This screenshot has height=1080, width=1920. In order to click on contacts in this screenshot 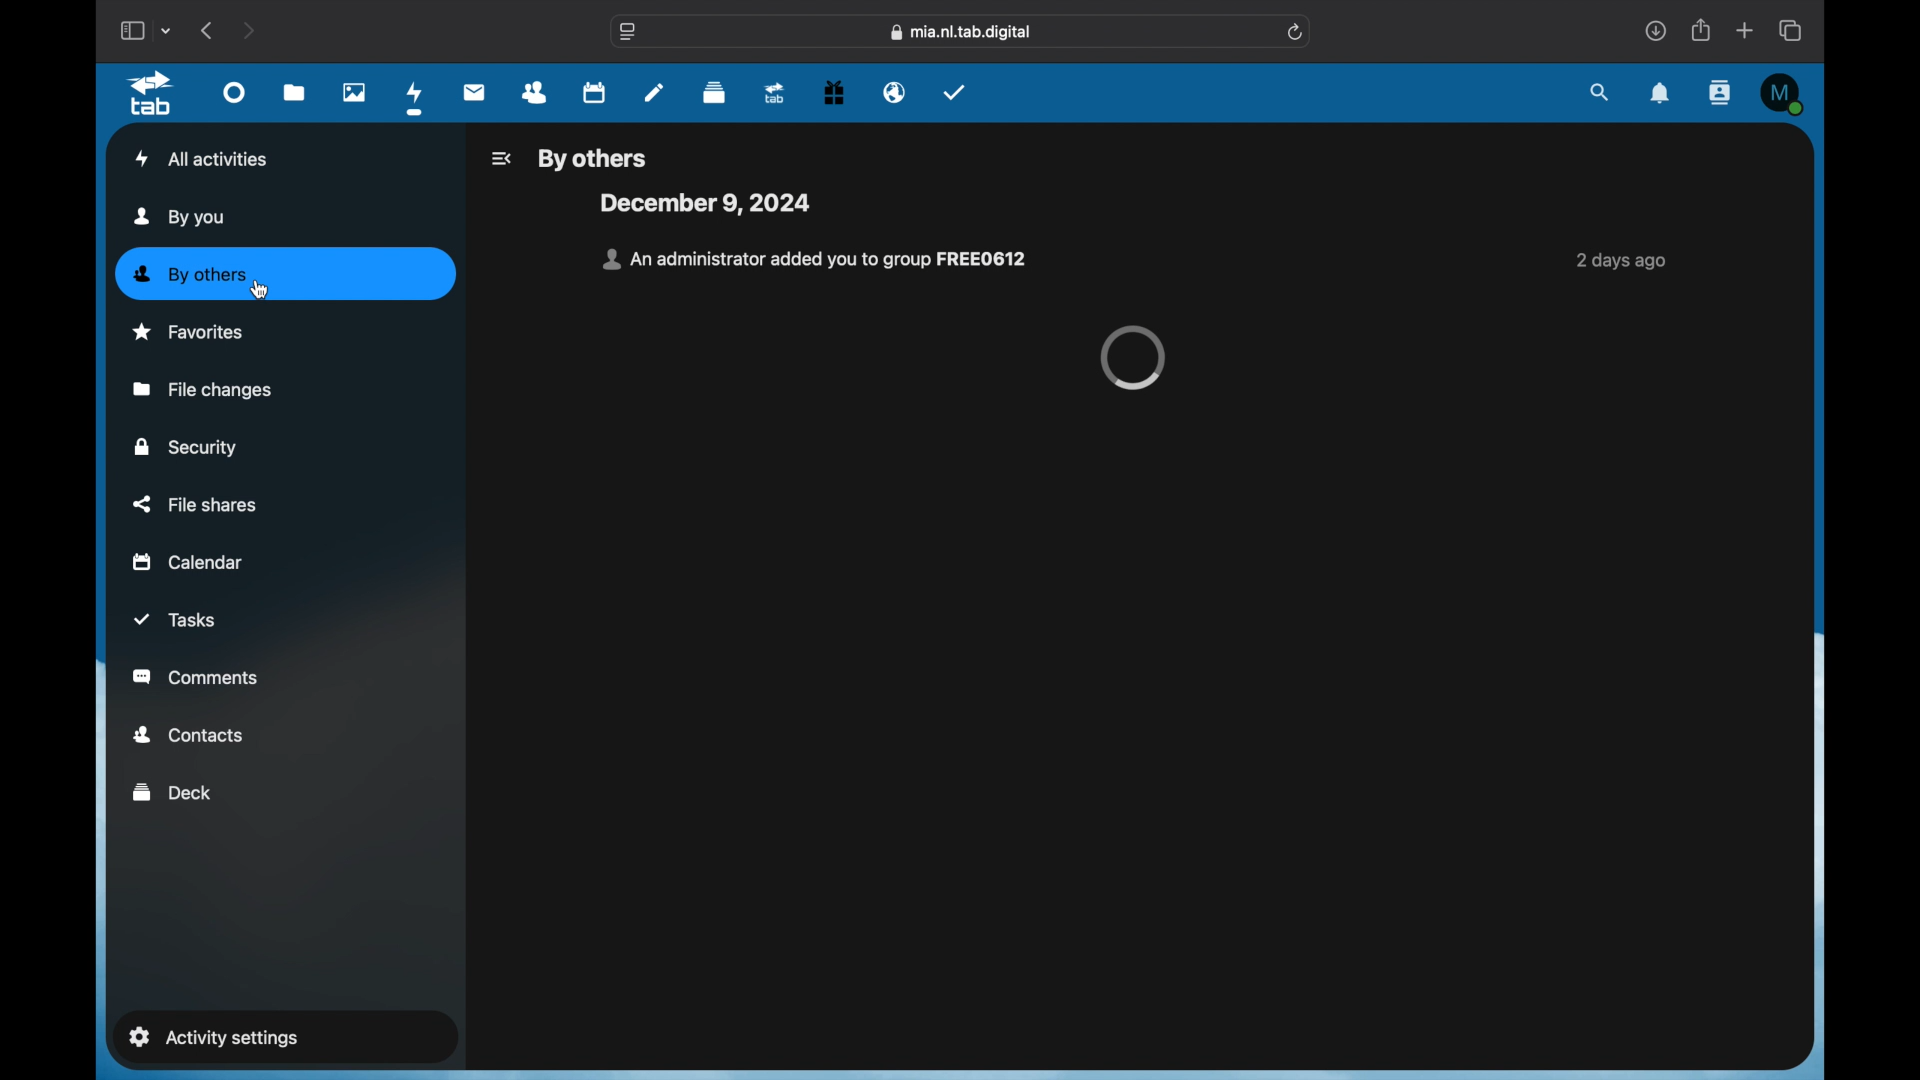, I will do `click(536, 94)`.